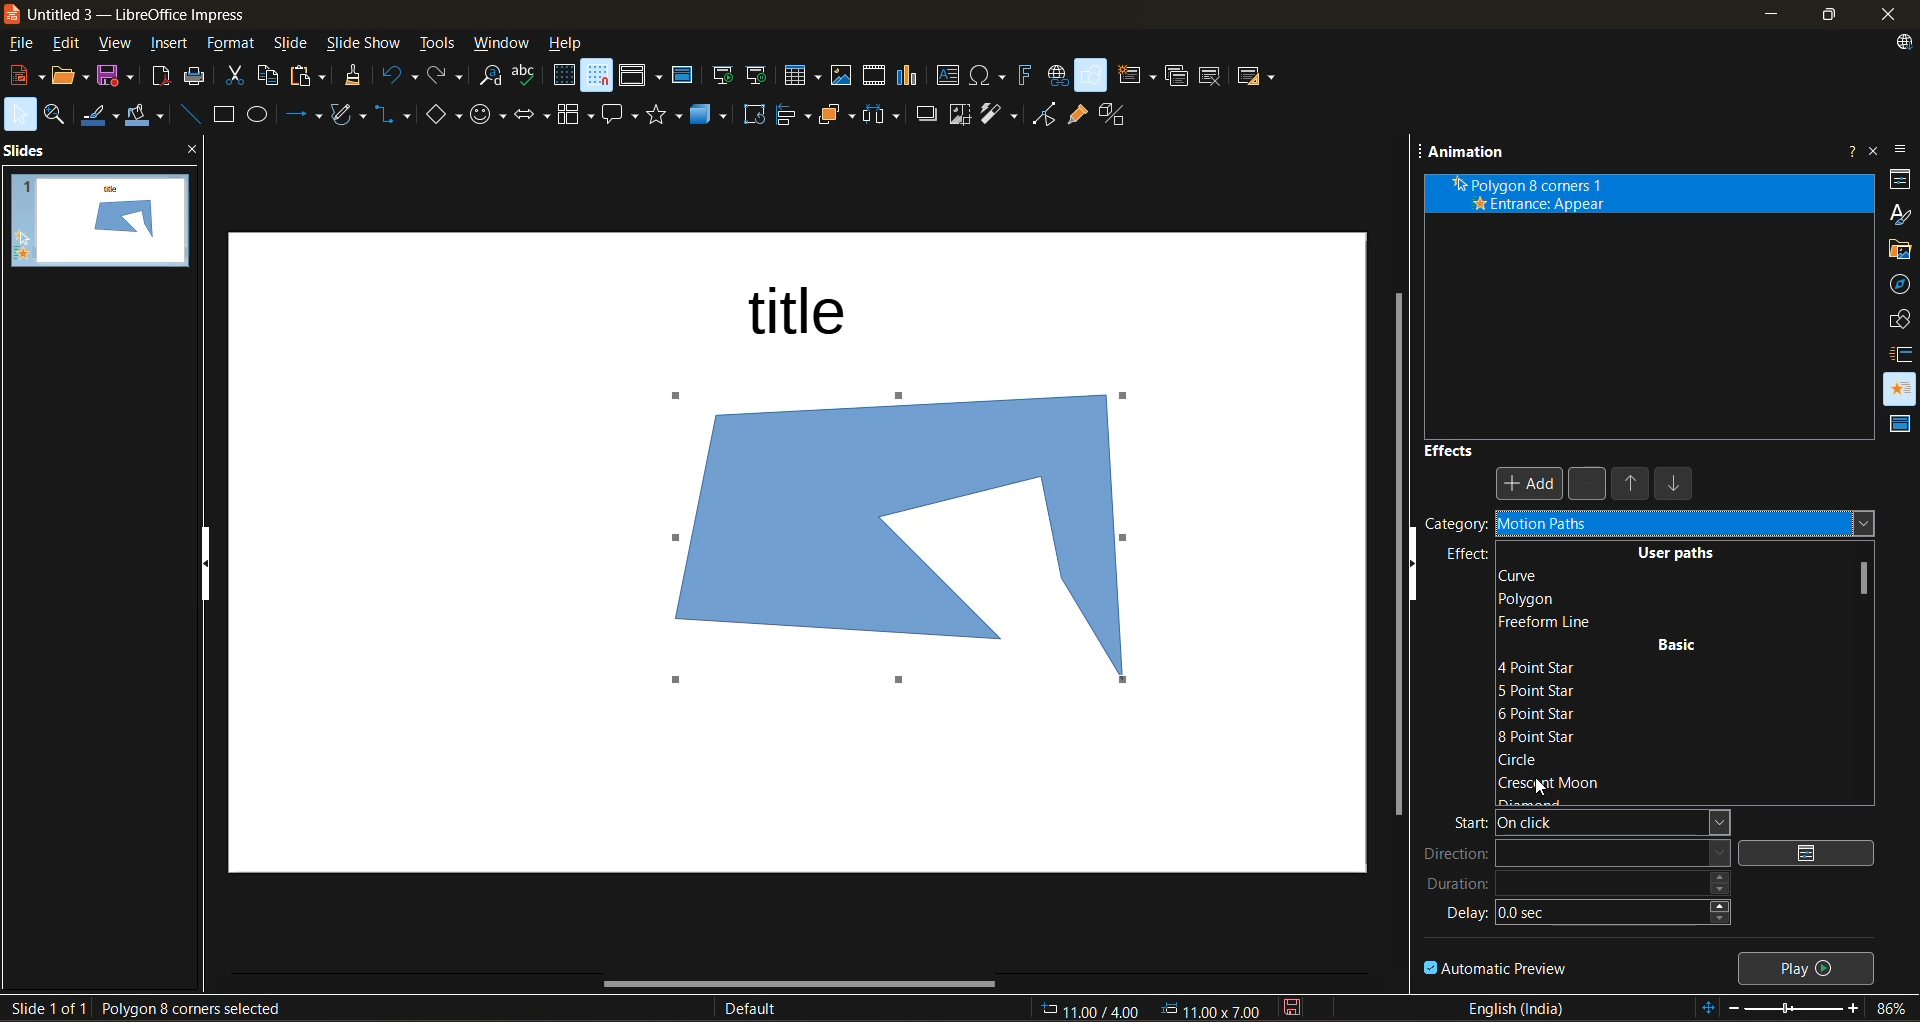  Describe the element at coordinates (110, 220) in the screenshot. I see `slides` at that location.